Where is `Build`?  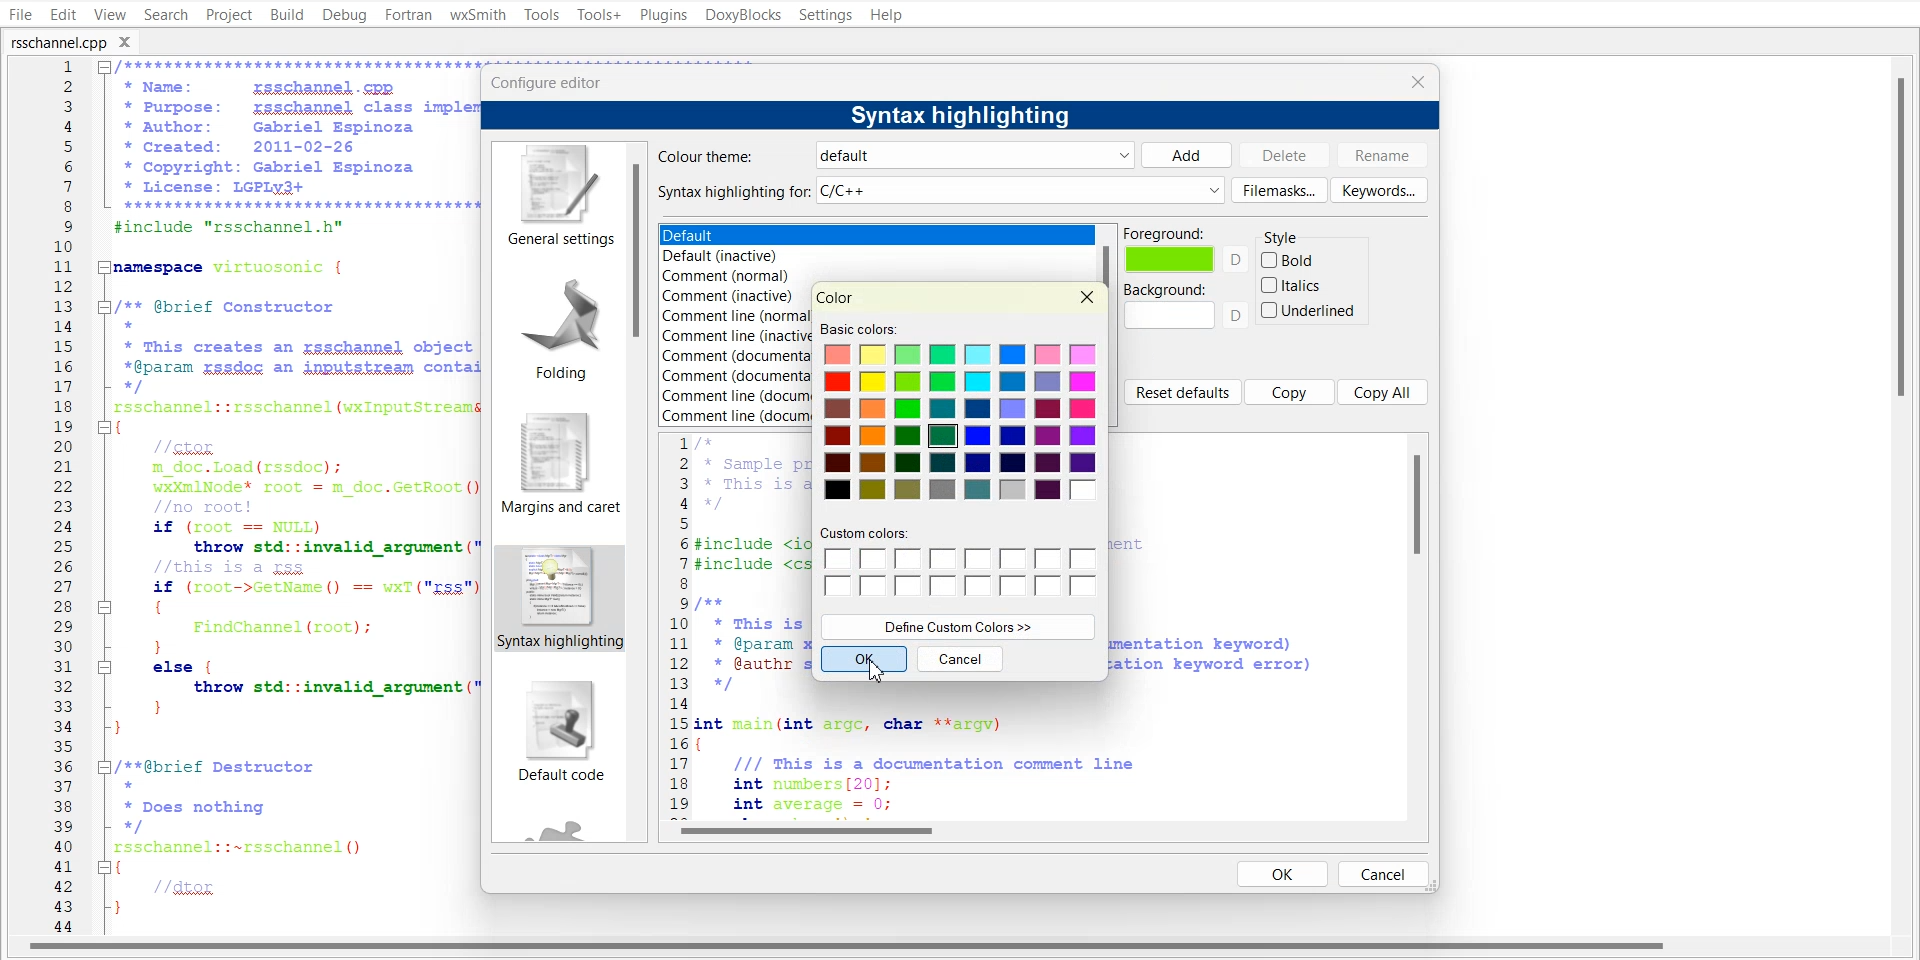
Build is located at coordinates (286, 14).